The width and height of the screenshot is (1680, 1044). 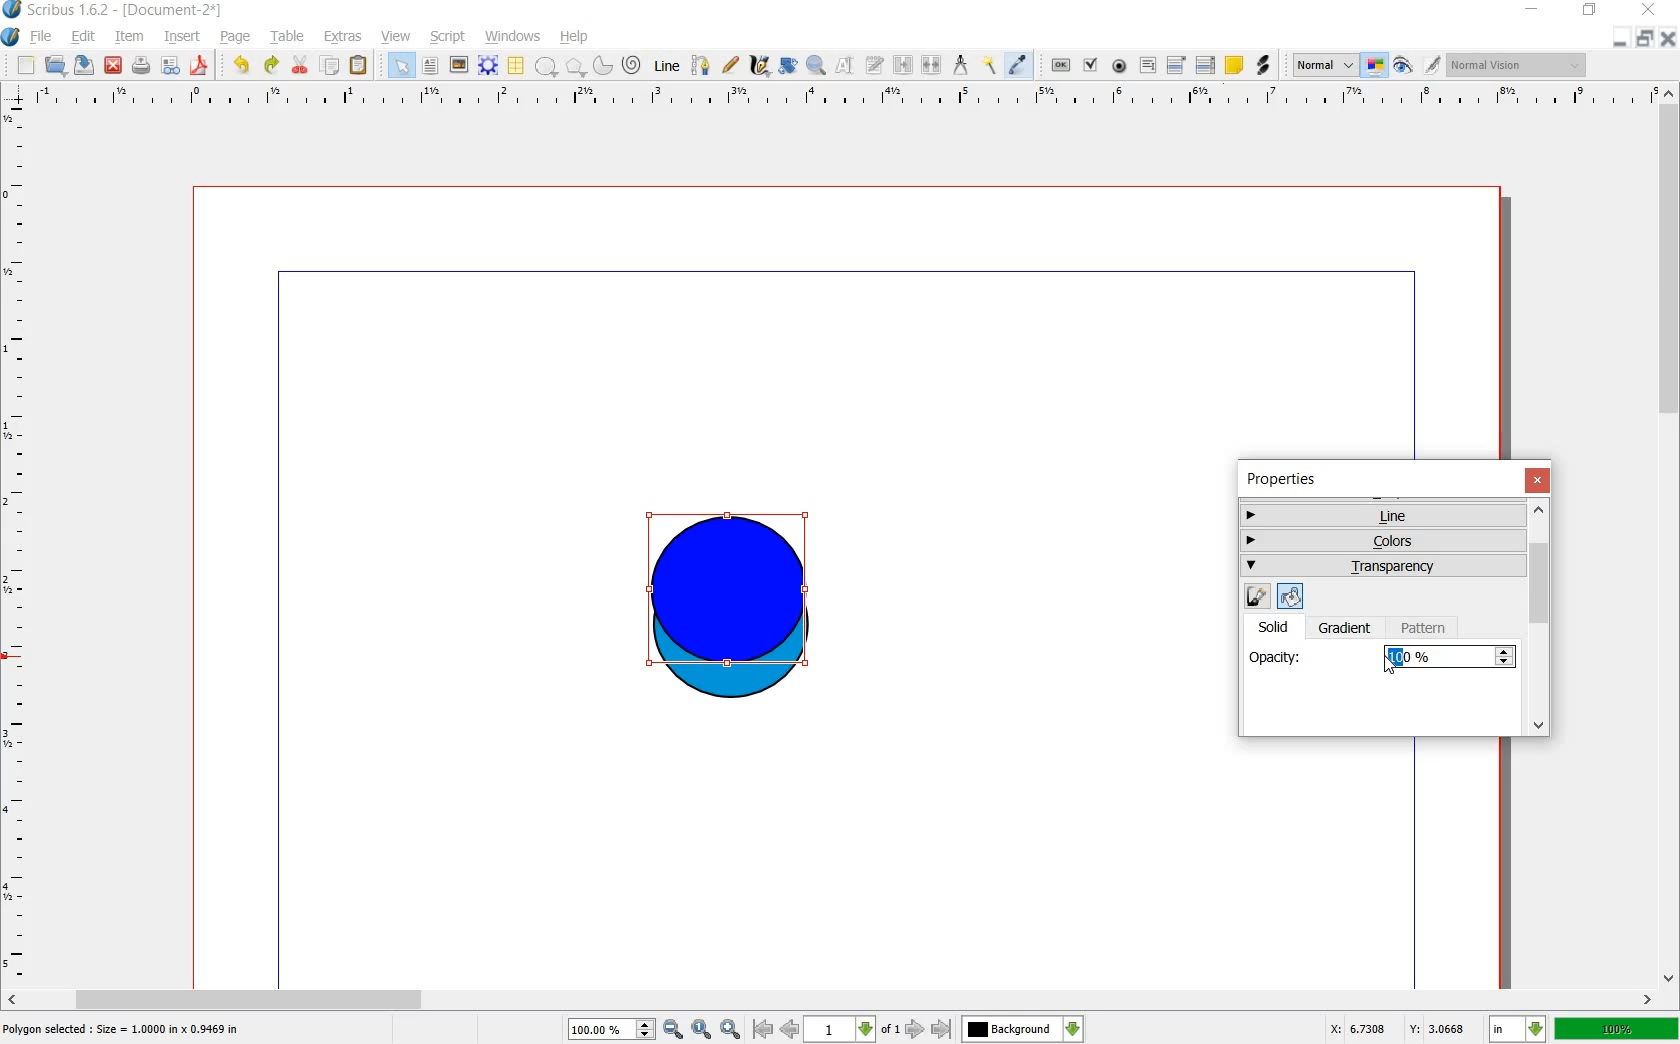 What do you see at coordinates (238, 37) in the screenshot?
I see `page` at bounding box center [238, 37].